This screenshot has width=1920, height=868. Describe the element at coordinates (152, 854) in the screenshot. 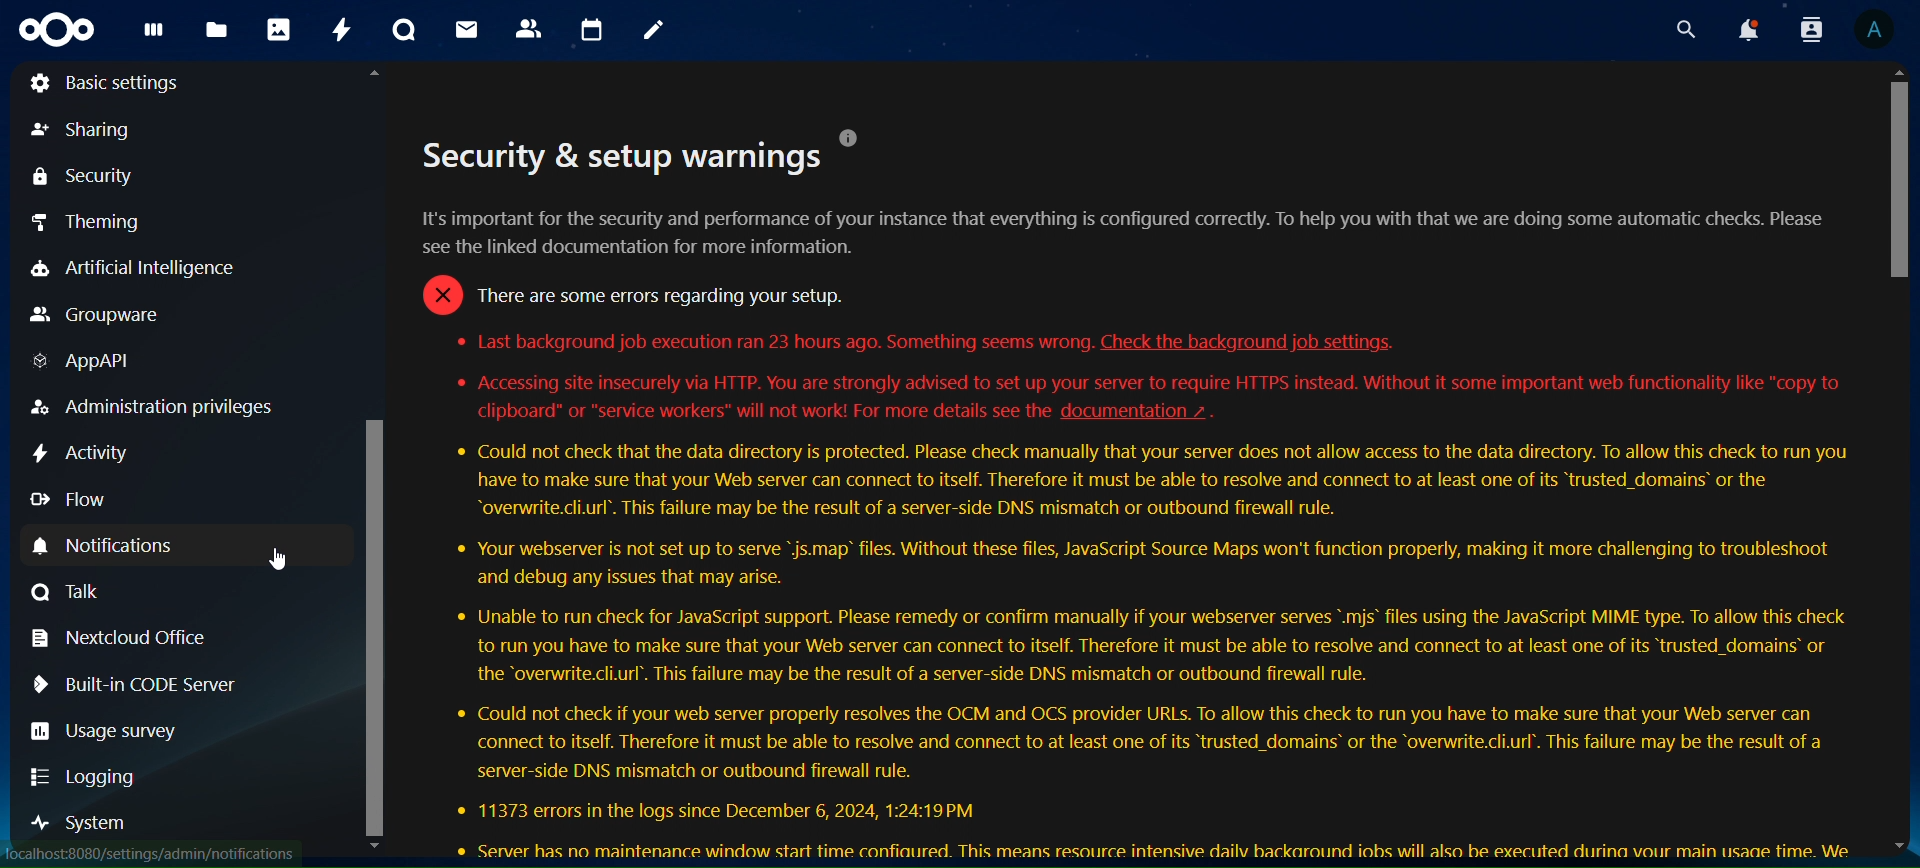

I see `Url` at that location.